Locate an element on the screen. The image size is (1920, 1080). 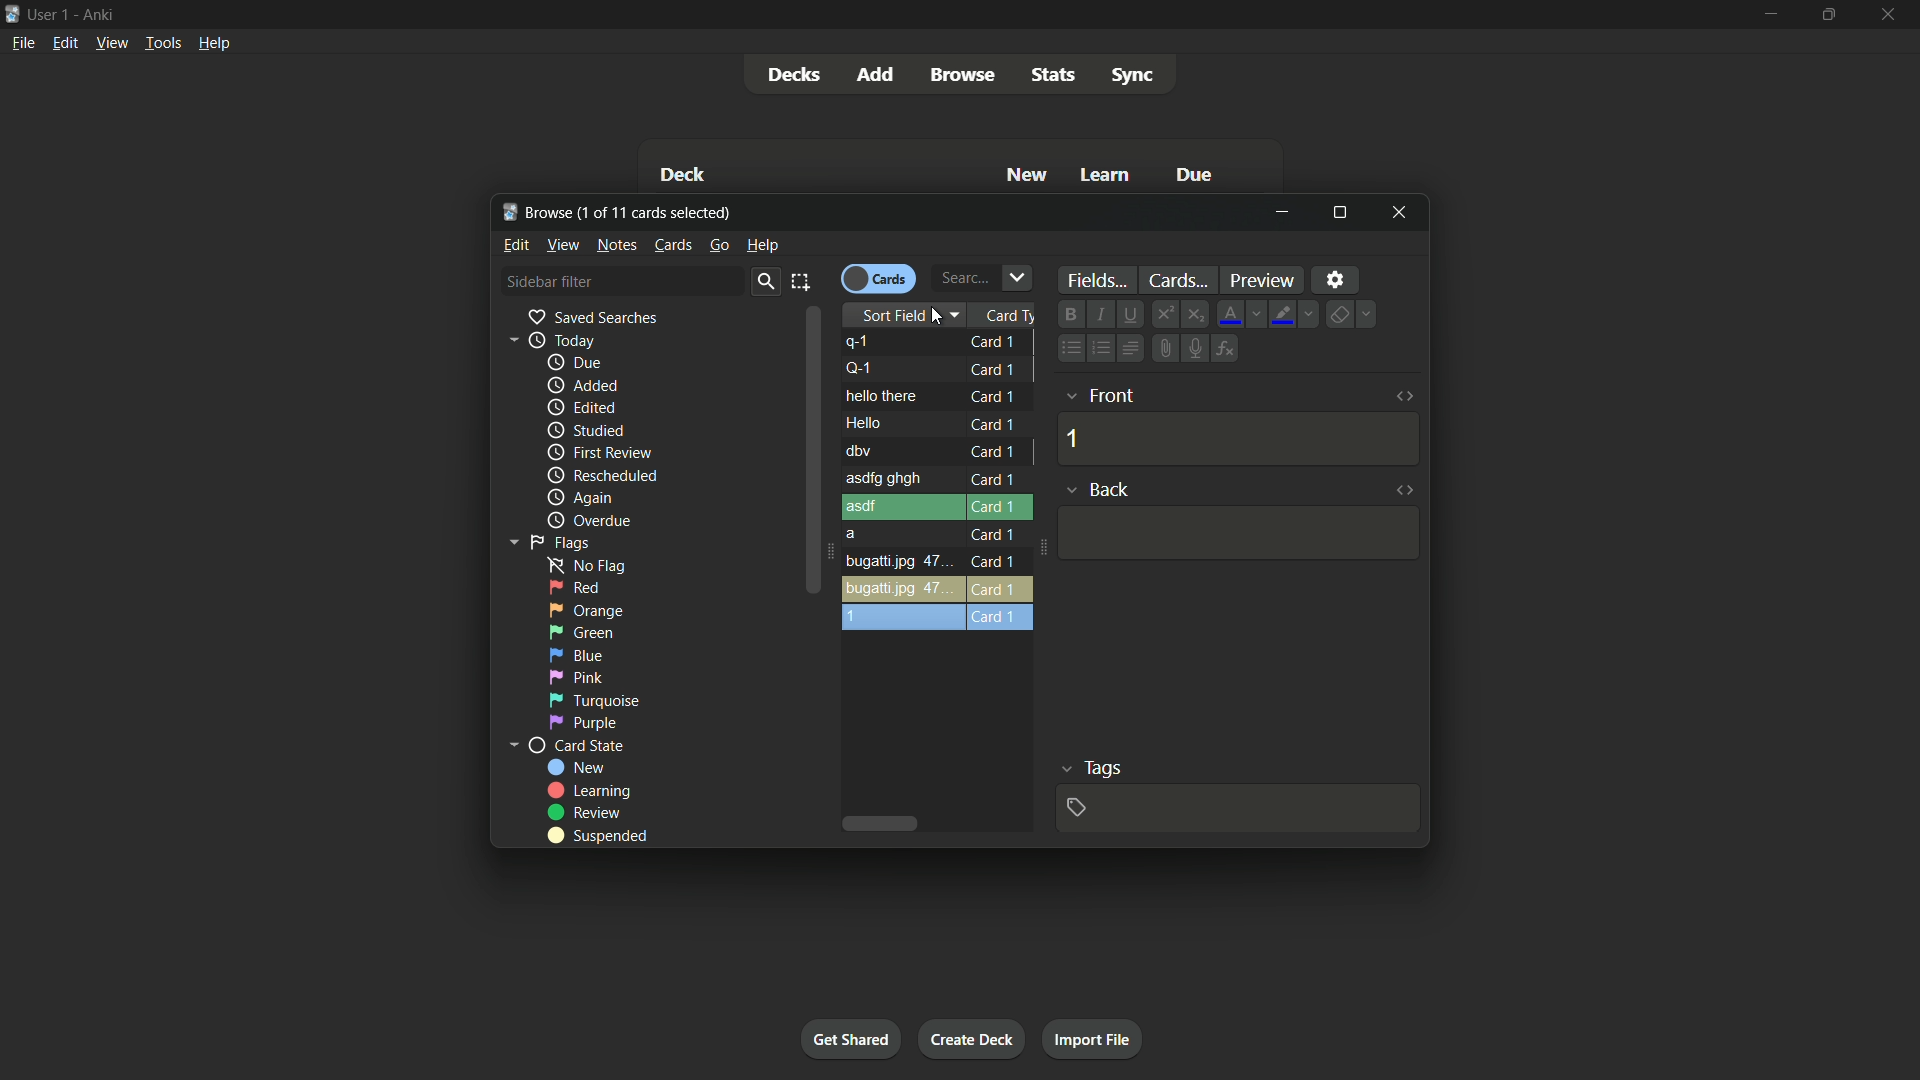
deck is located at coordinates (683, 174).